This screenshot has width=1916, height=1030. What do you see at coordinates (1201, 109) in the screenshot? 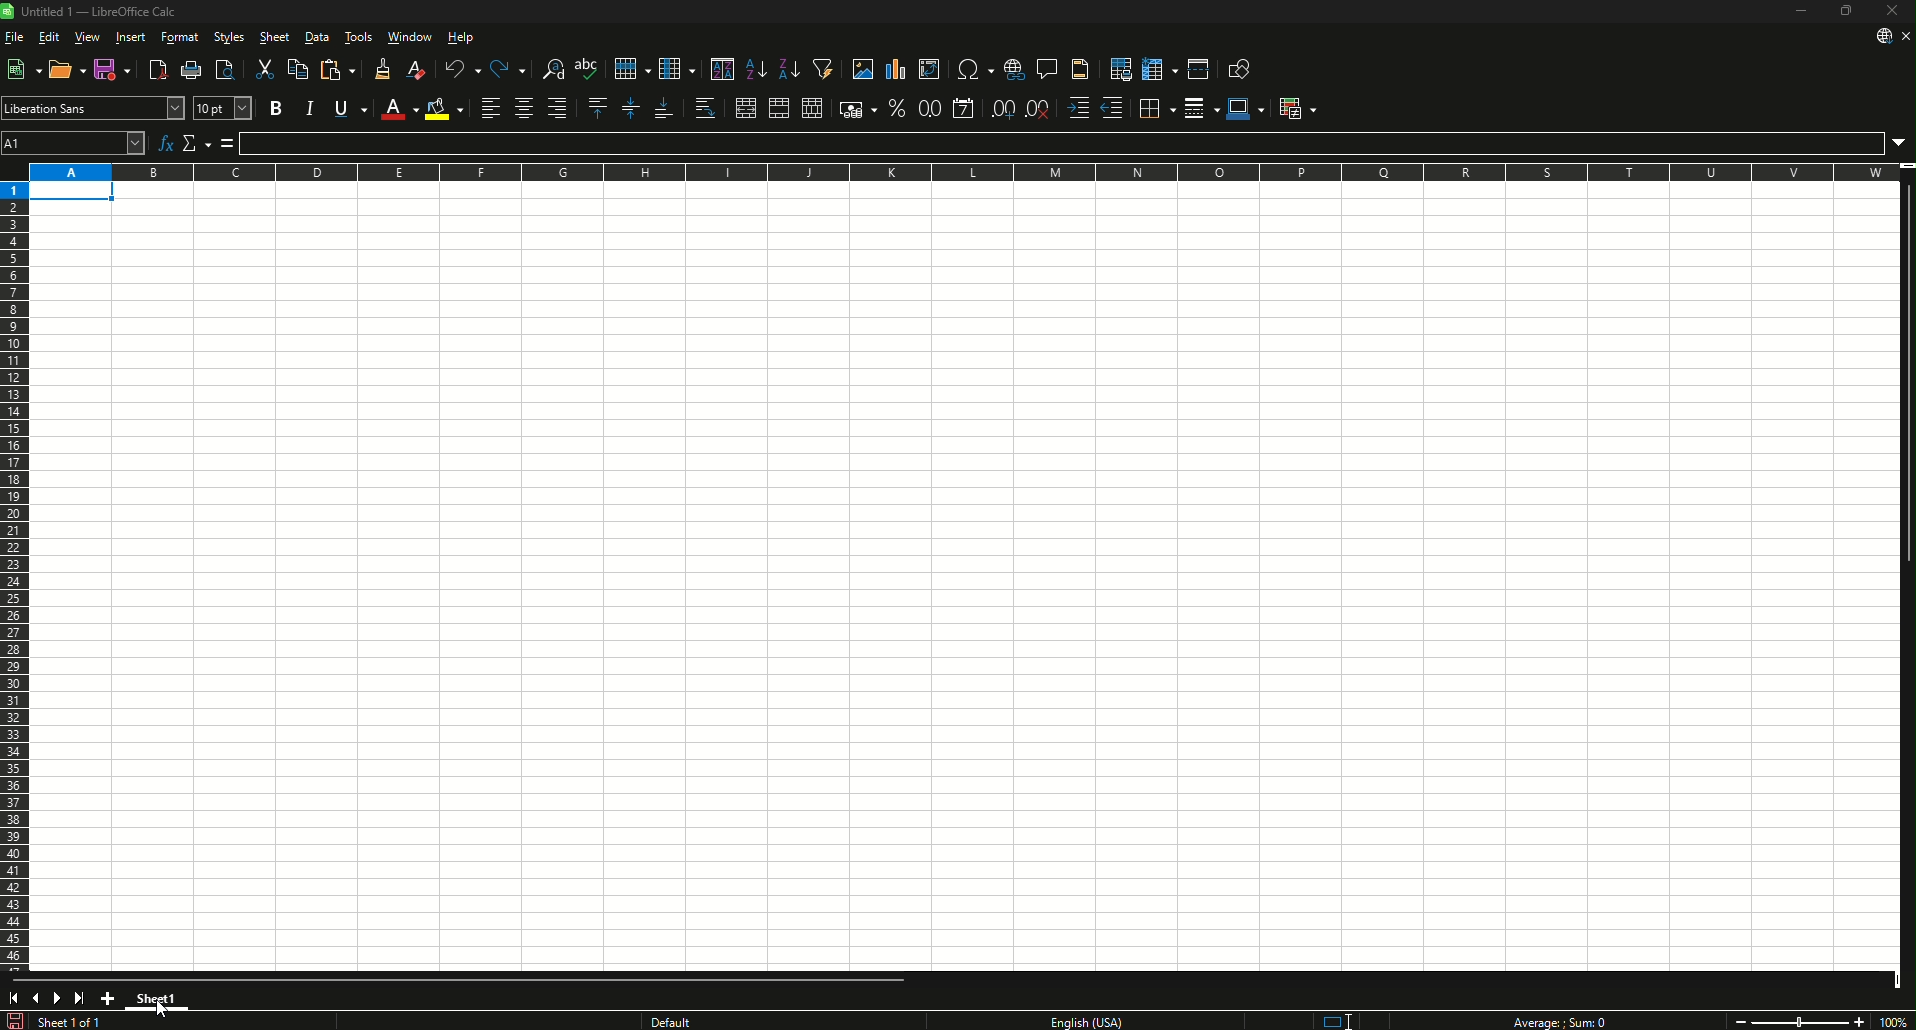
I see `Border Style` at bounding box center [1201, 109].